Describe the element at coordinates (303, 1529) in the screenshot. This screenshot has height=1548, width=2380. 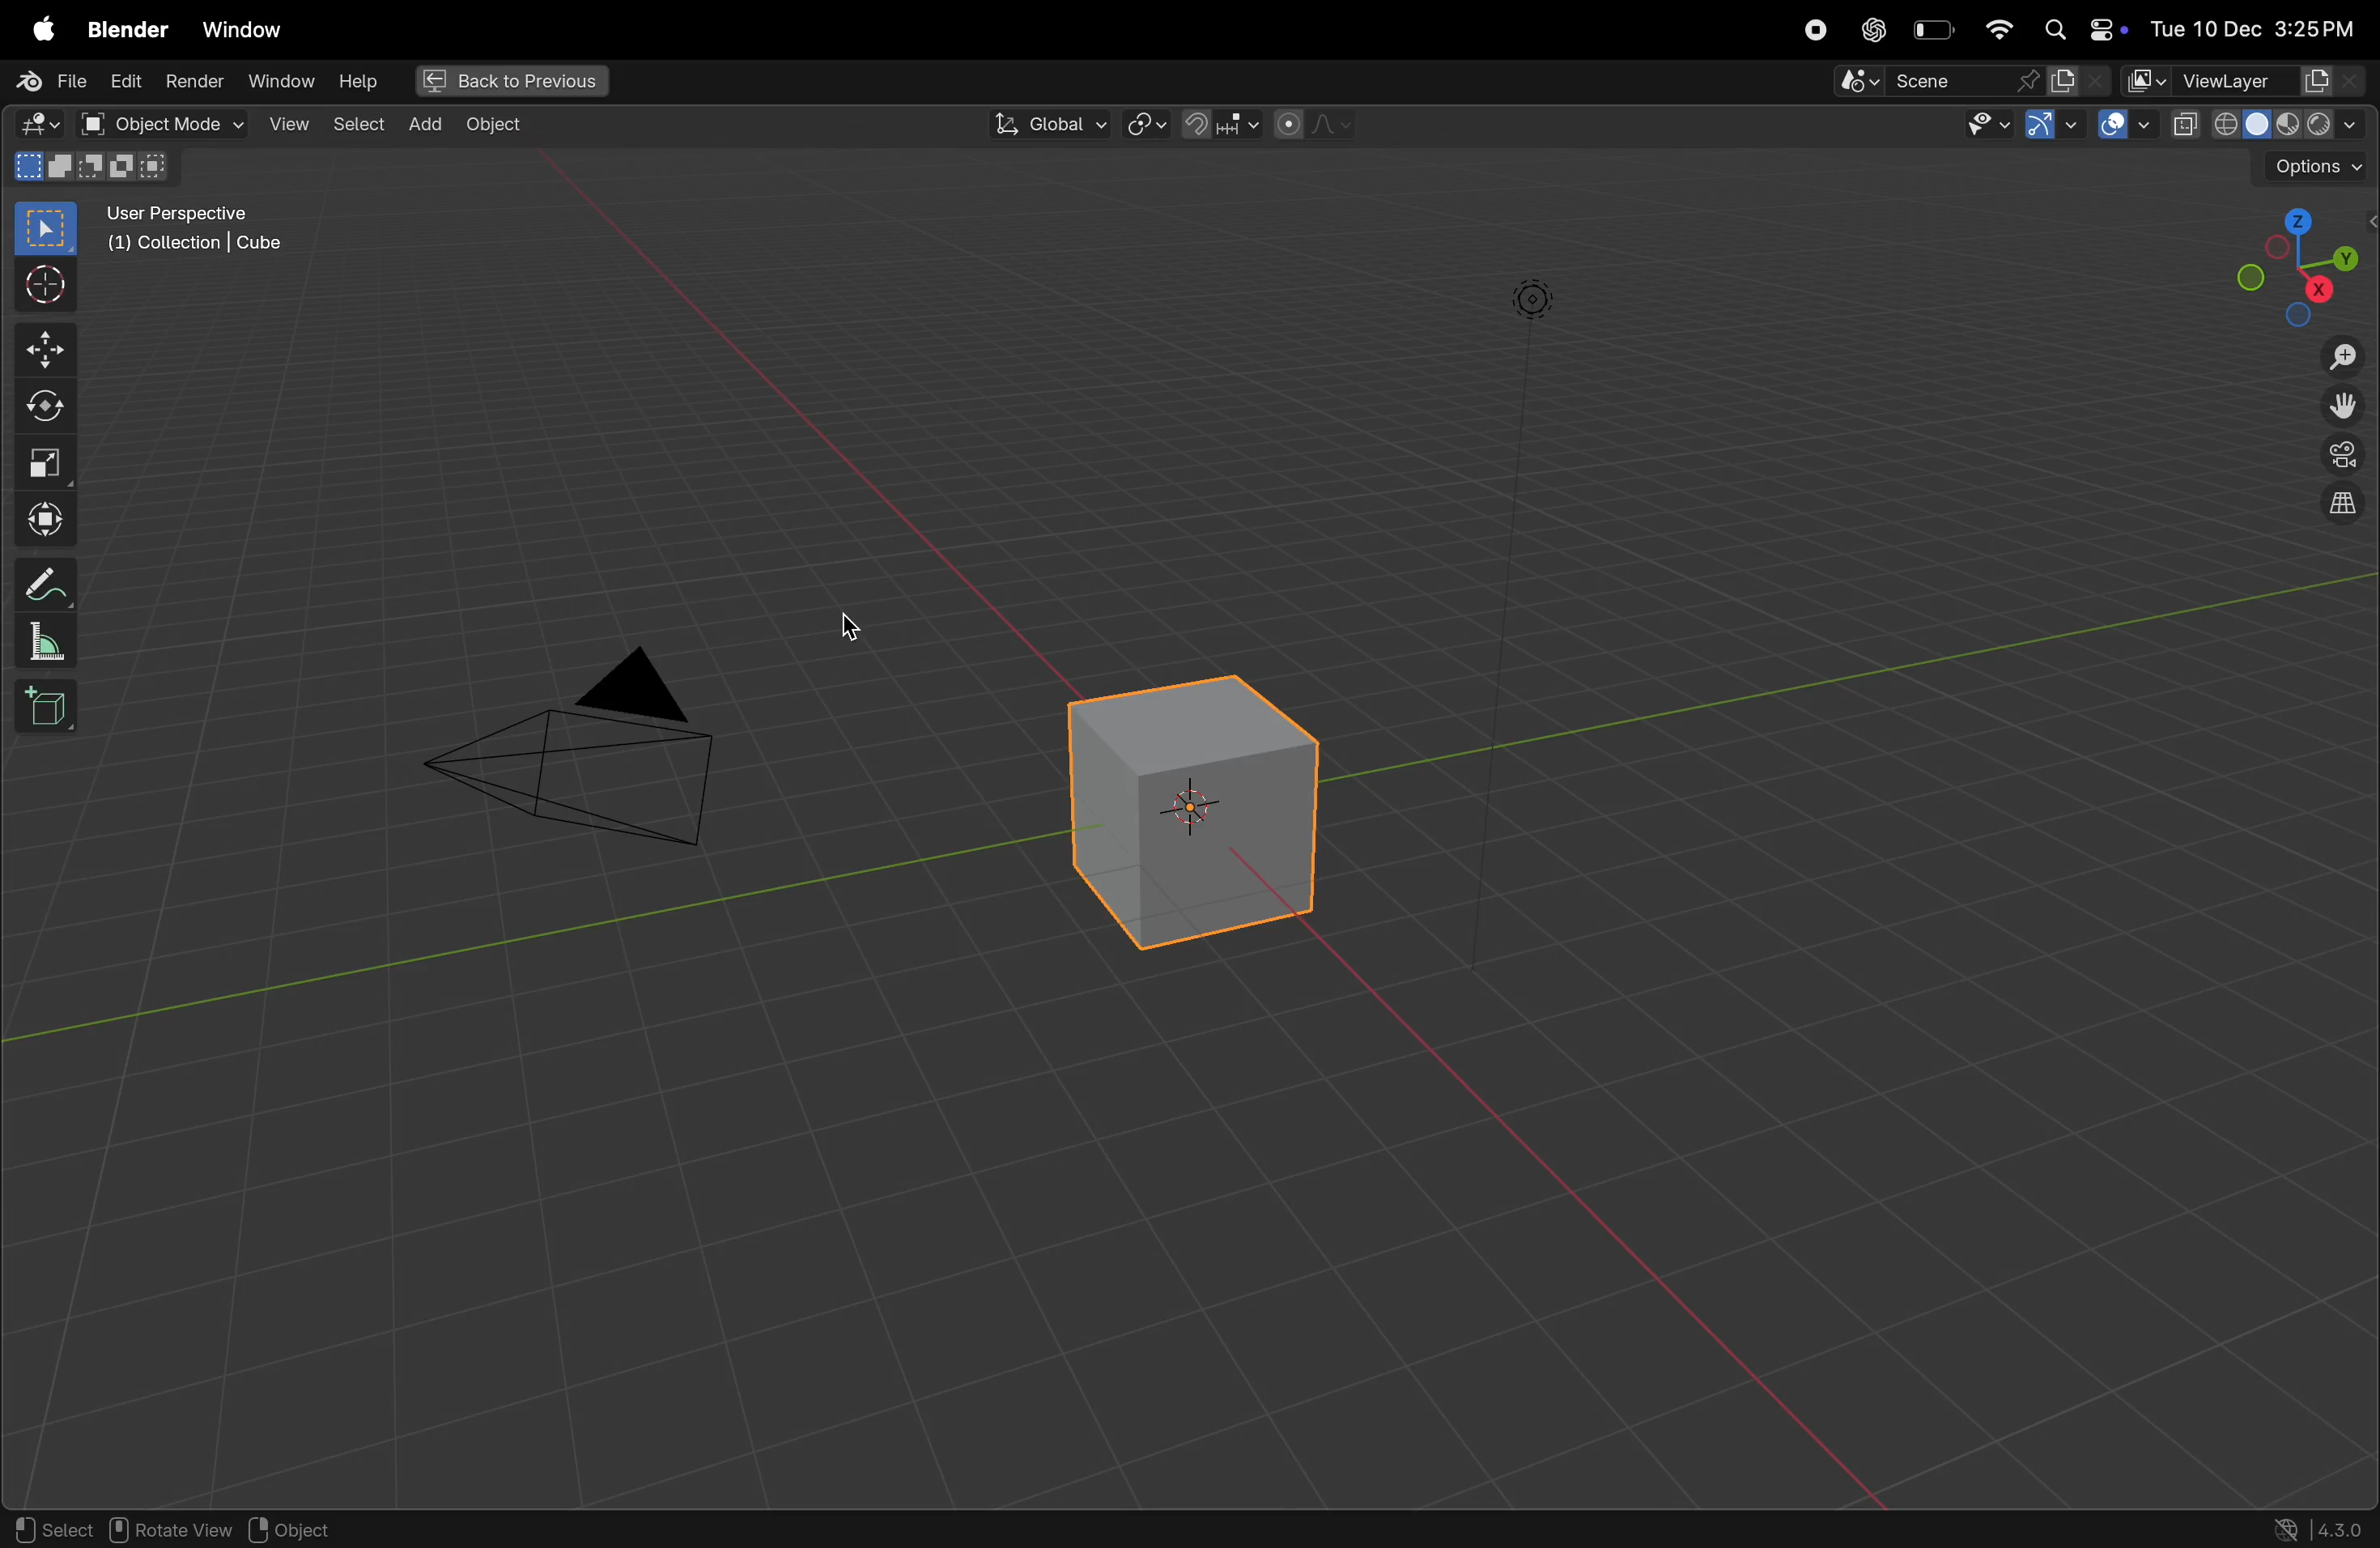
I see `objecg` at that location.